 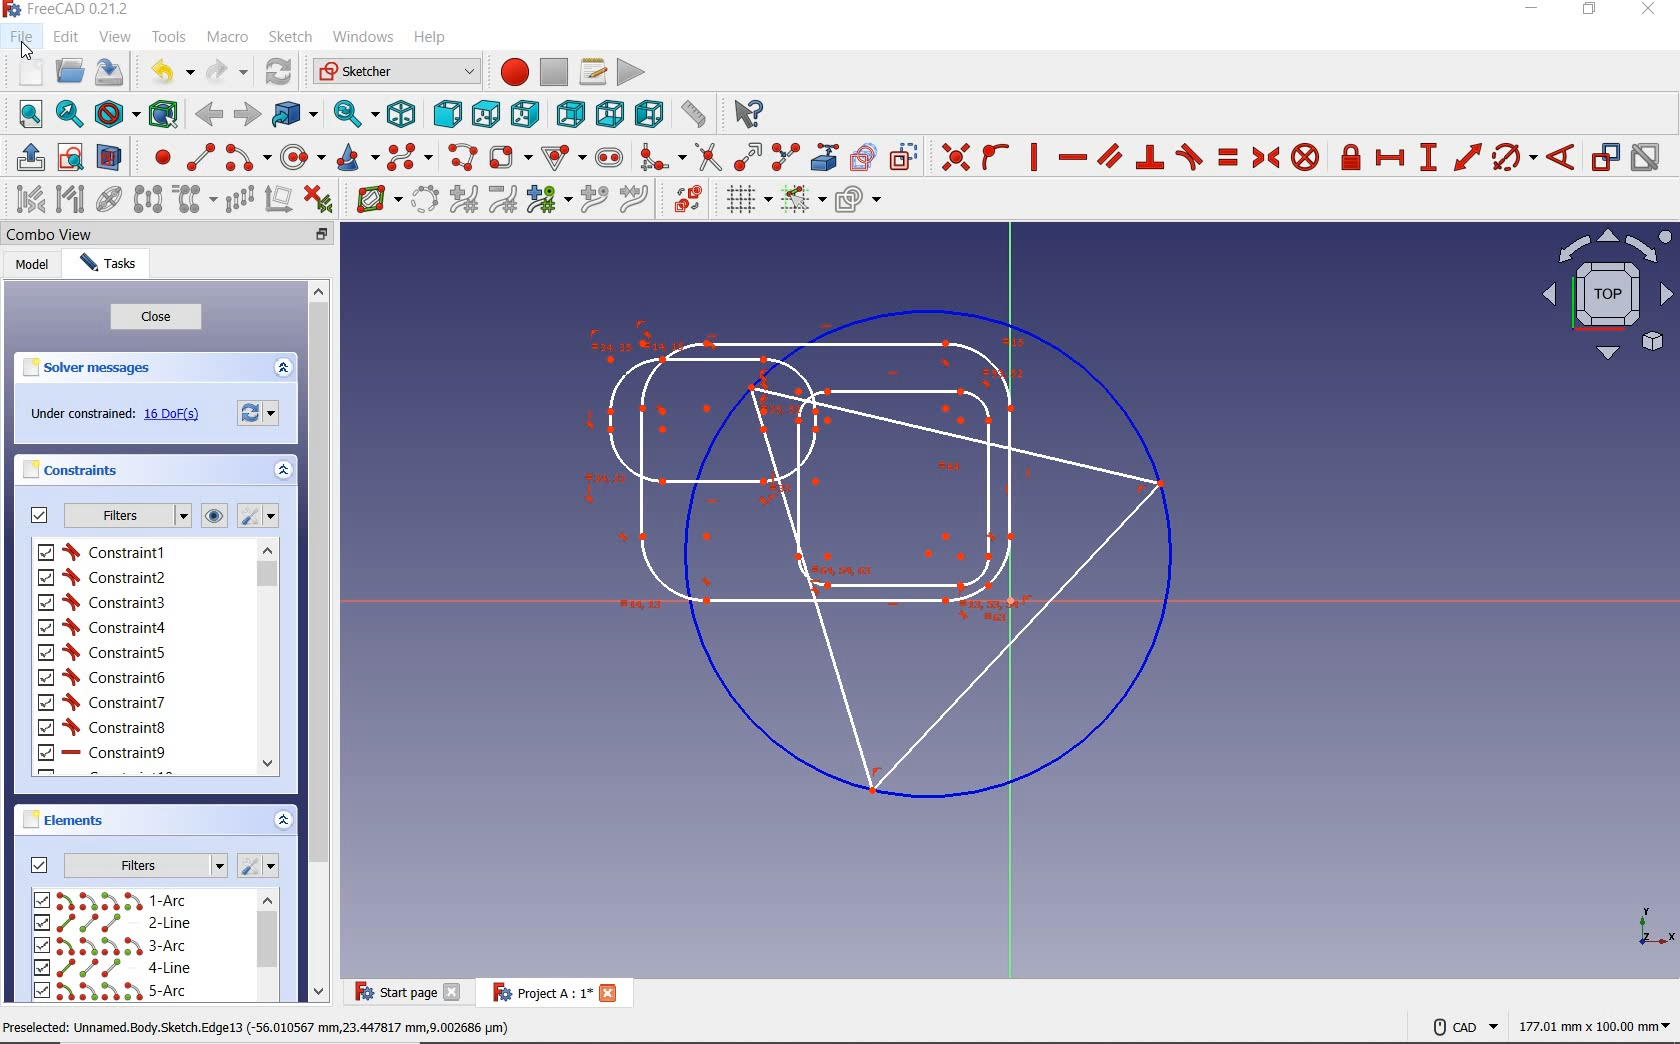 What do you see at coordinates (609, 114) in the screenshot?
I see `bottom` at bounding box center [609, 114].